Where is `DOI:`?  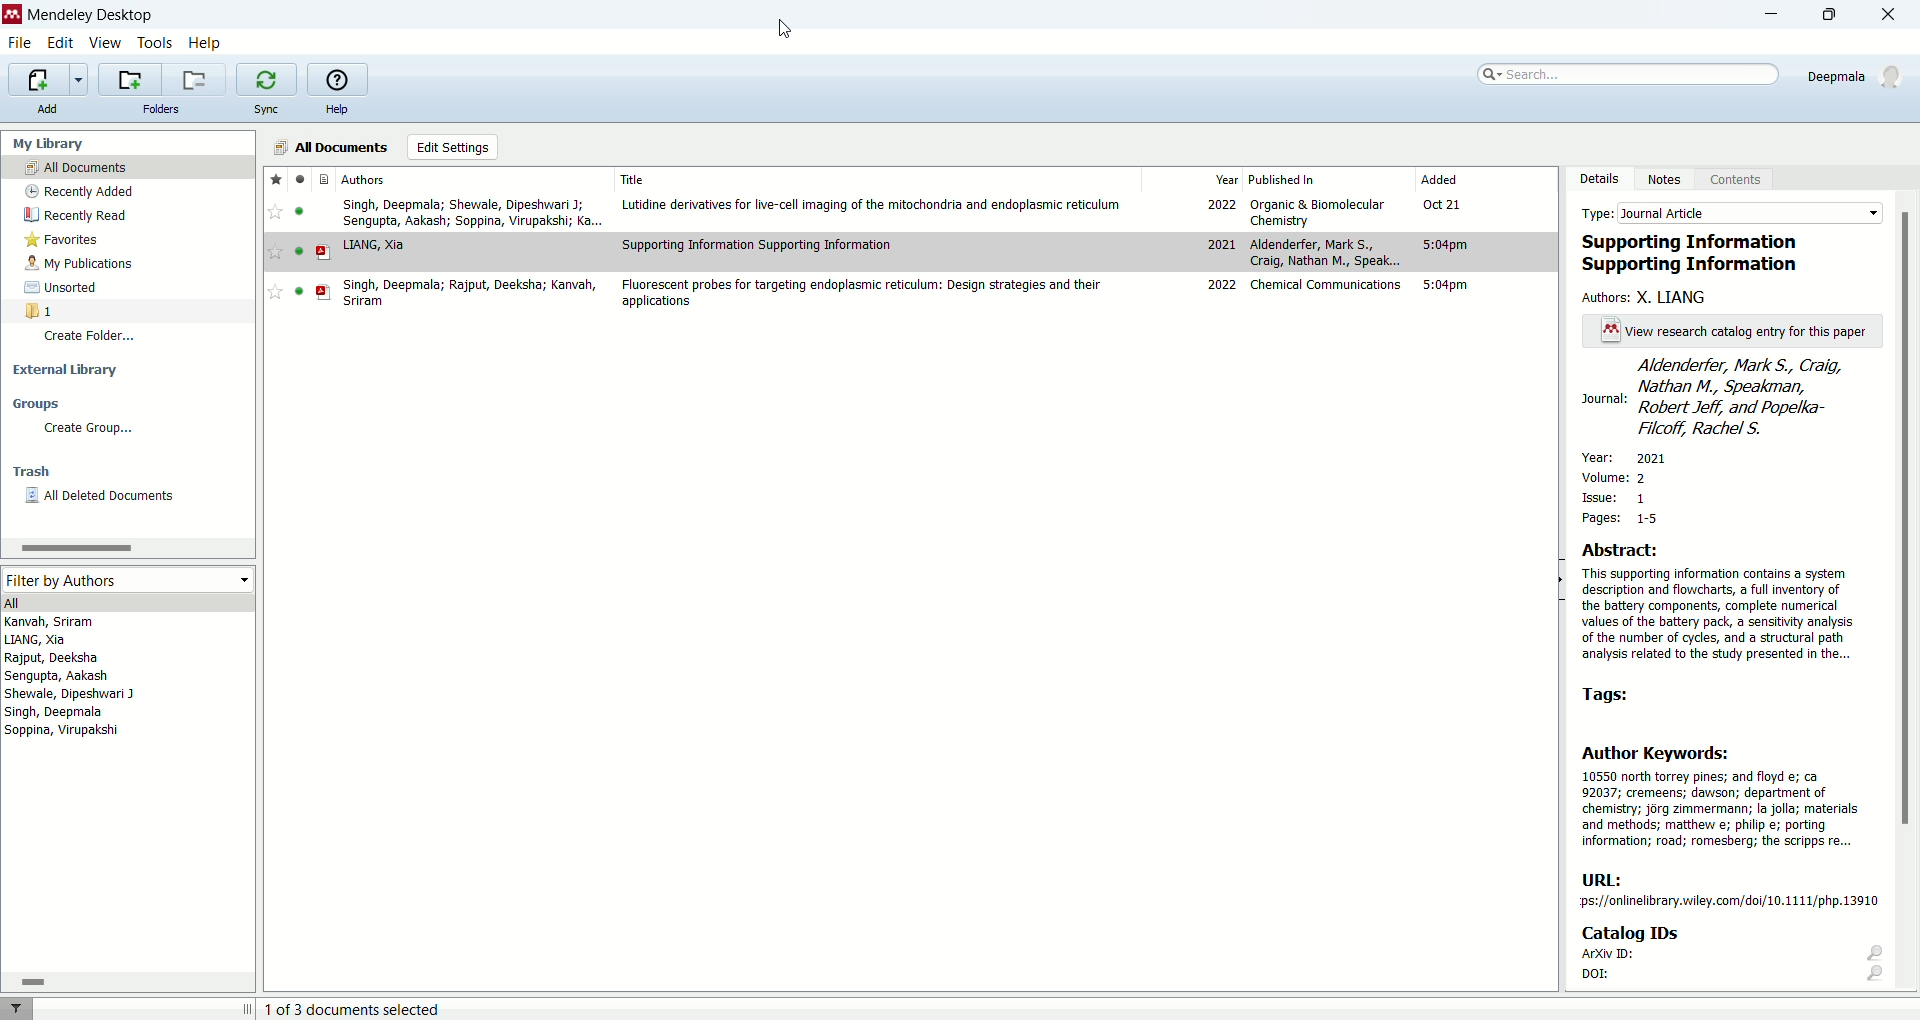
DOI: is located at coordinates (1733, 978).